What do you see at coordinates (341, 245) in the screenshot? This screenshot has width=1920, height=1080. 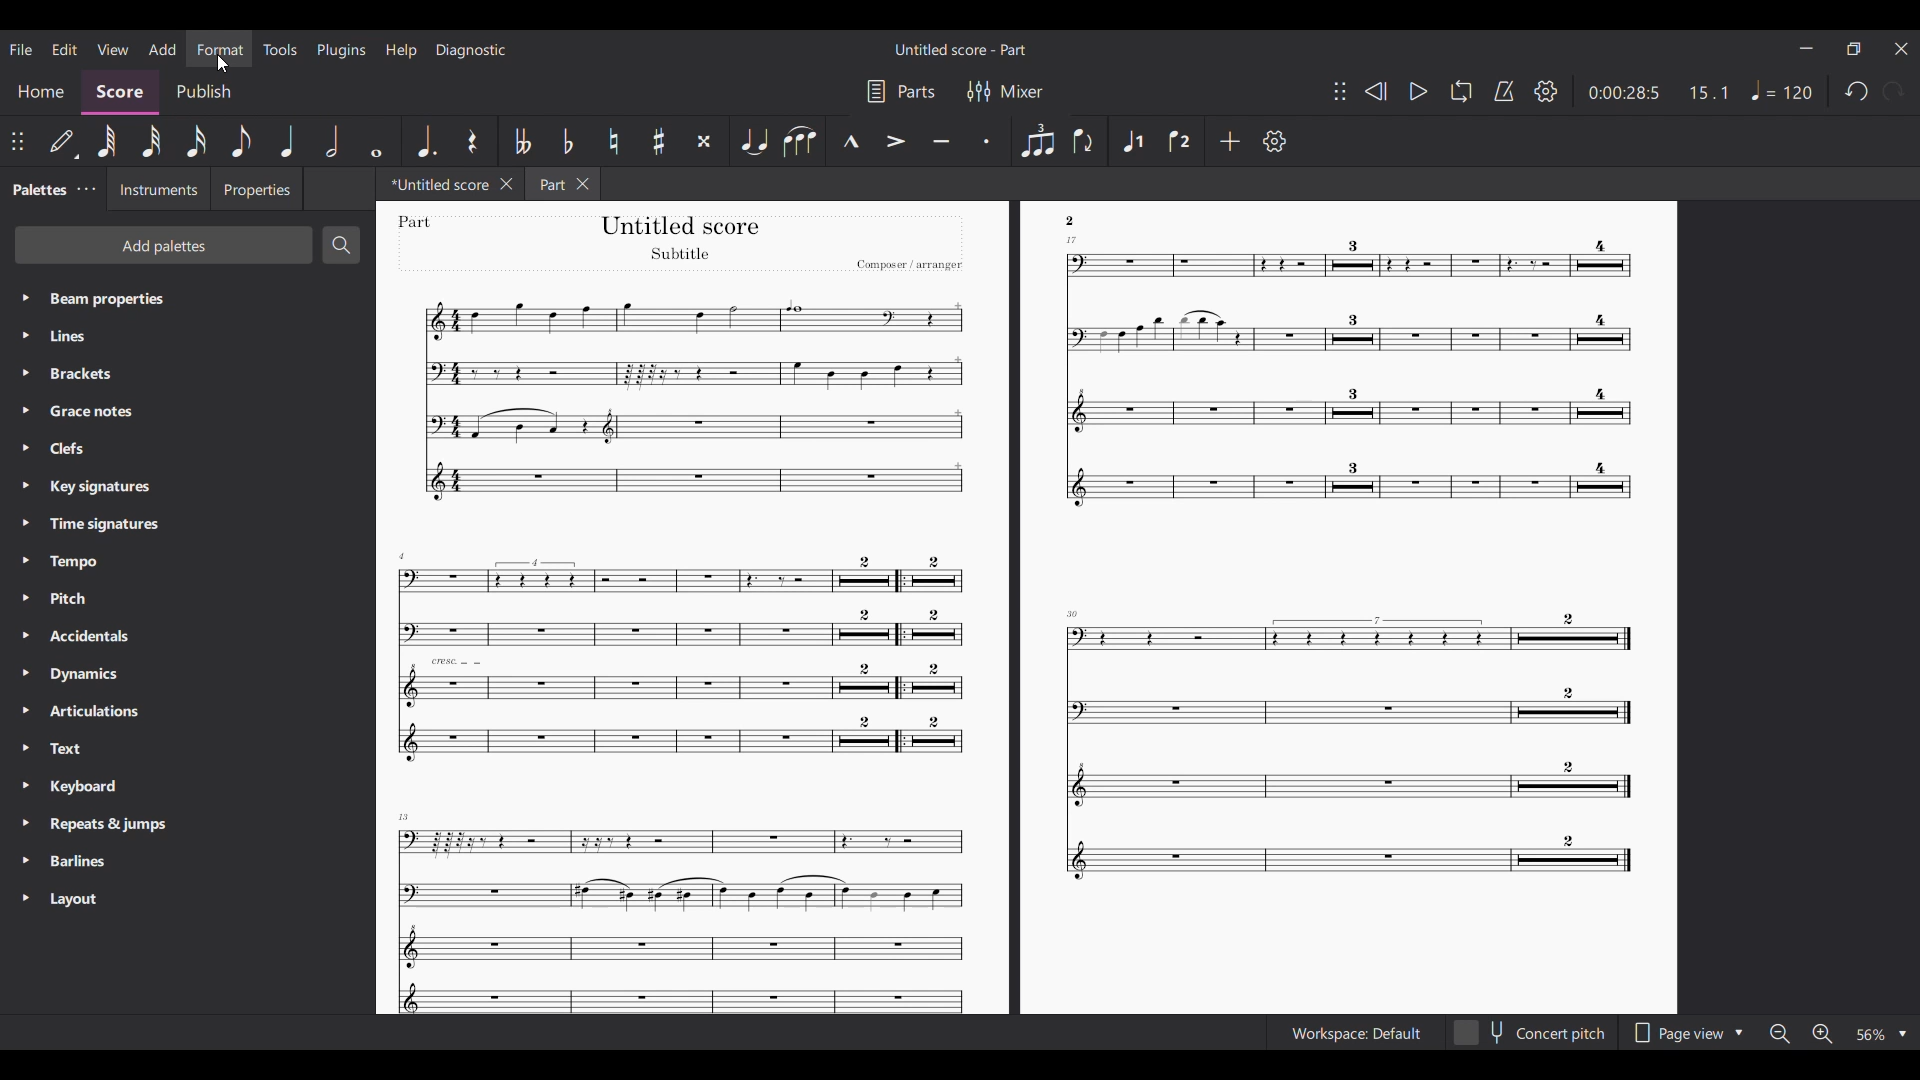 I see `Search` at bounding box center [341, 245].